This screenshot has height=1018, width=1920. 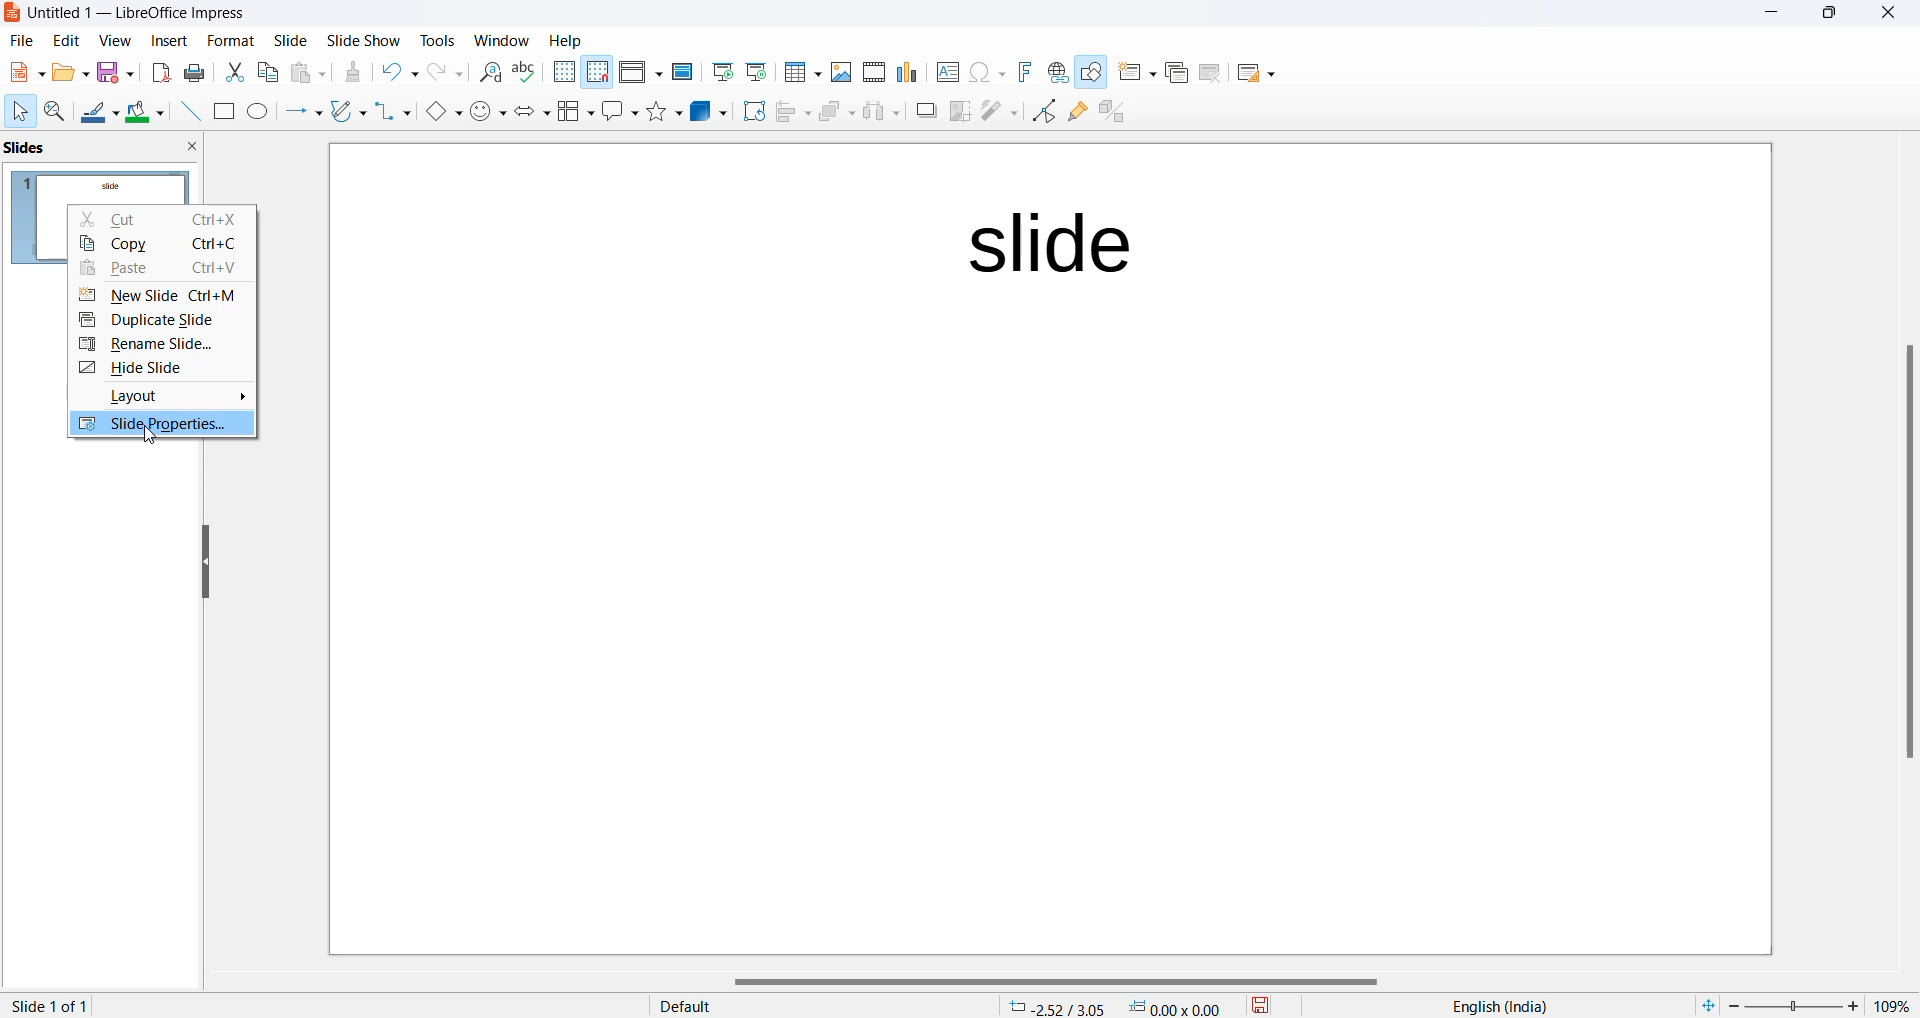 What do you see at coordinates (1066, 982) in the screenshot?
I see `scrollbar` at bounding box center [1066, 982].